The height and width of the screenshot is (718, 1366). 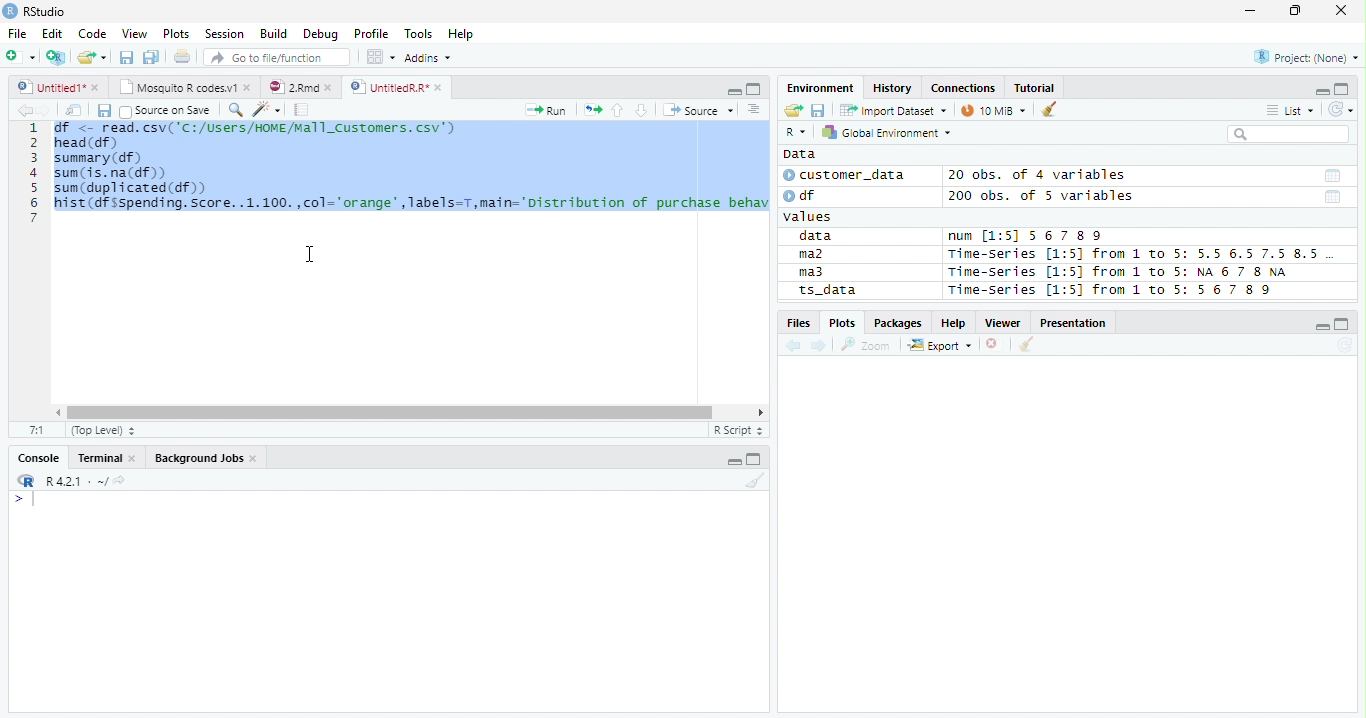 I want to click on Previous, so click(x=22, y=110).